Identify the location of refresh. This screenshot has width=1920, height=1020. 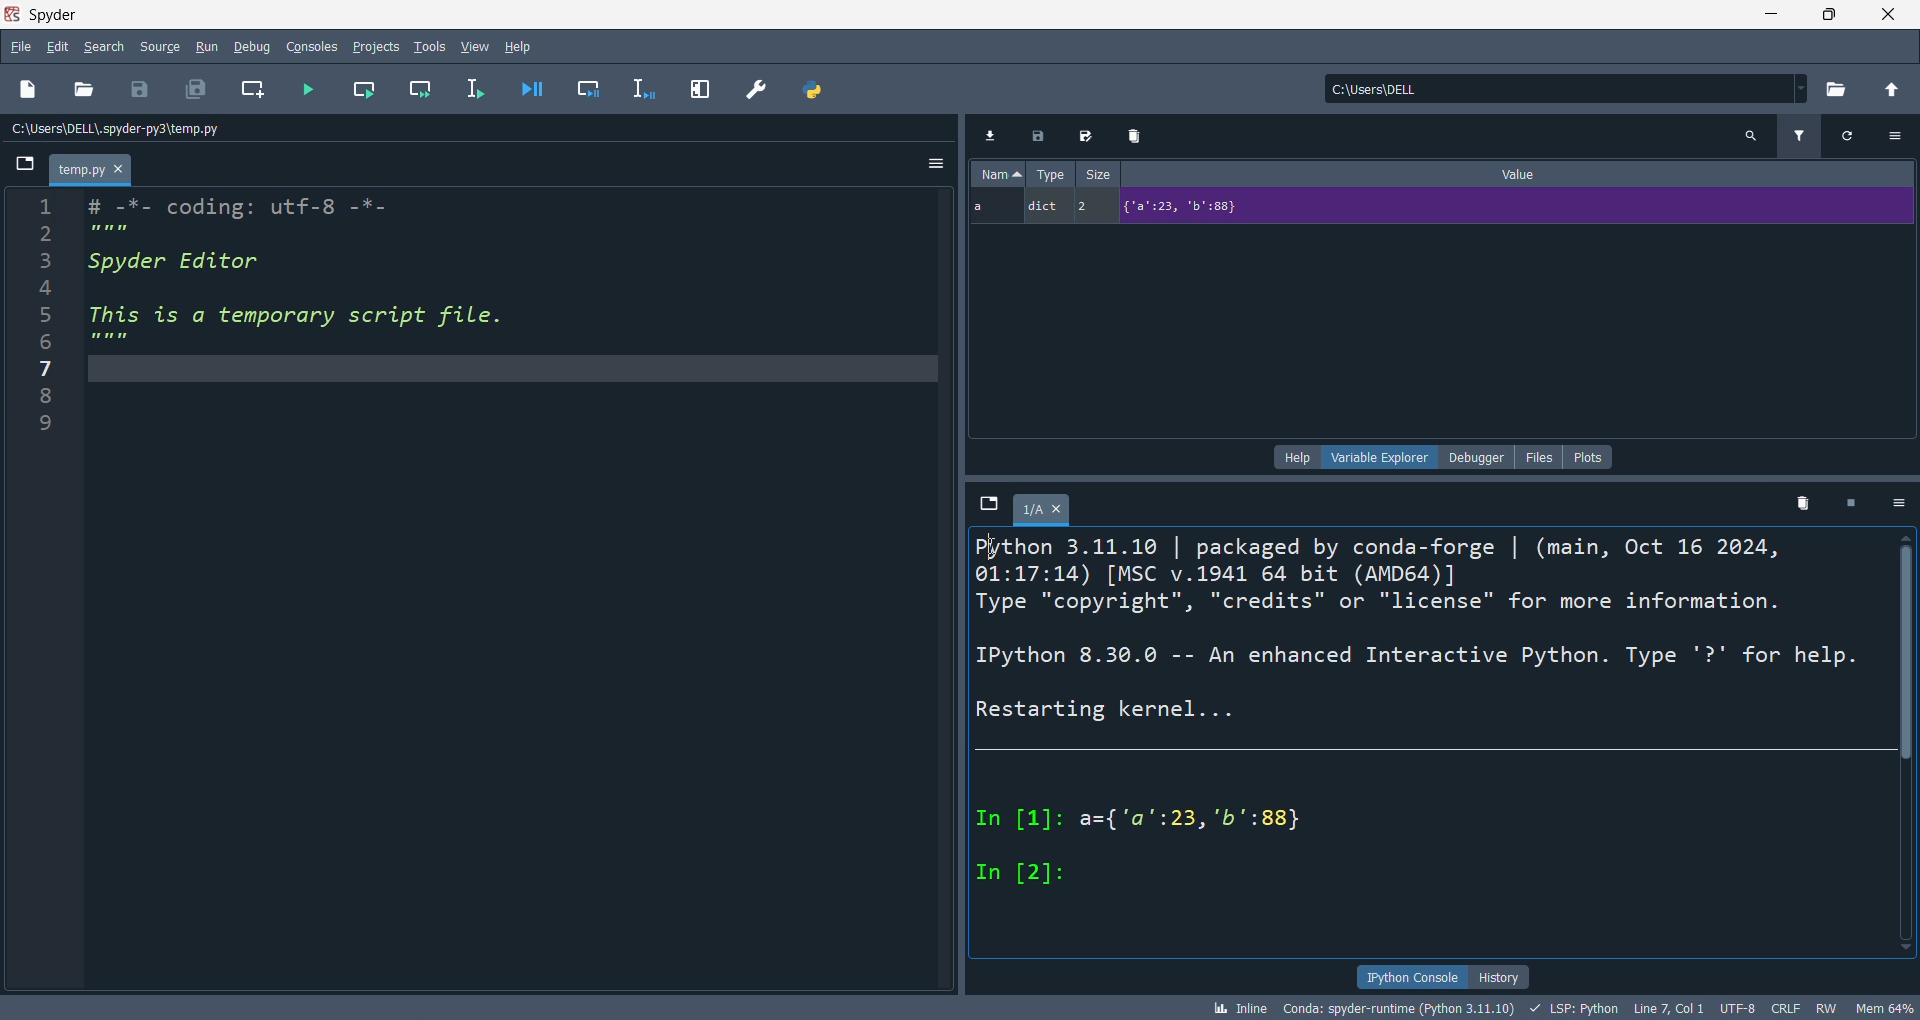
(1856, 136).